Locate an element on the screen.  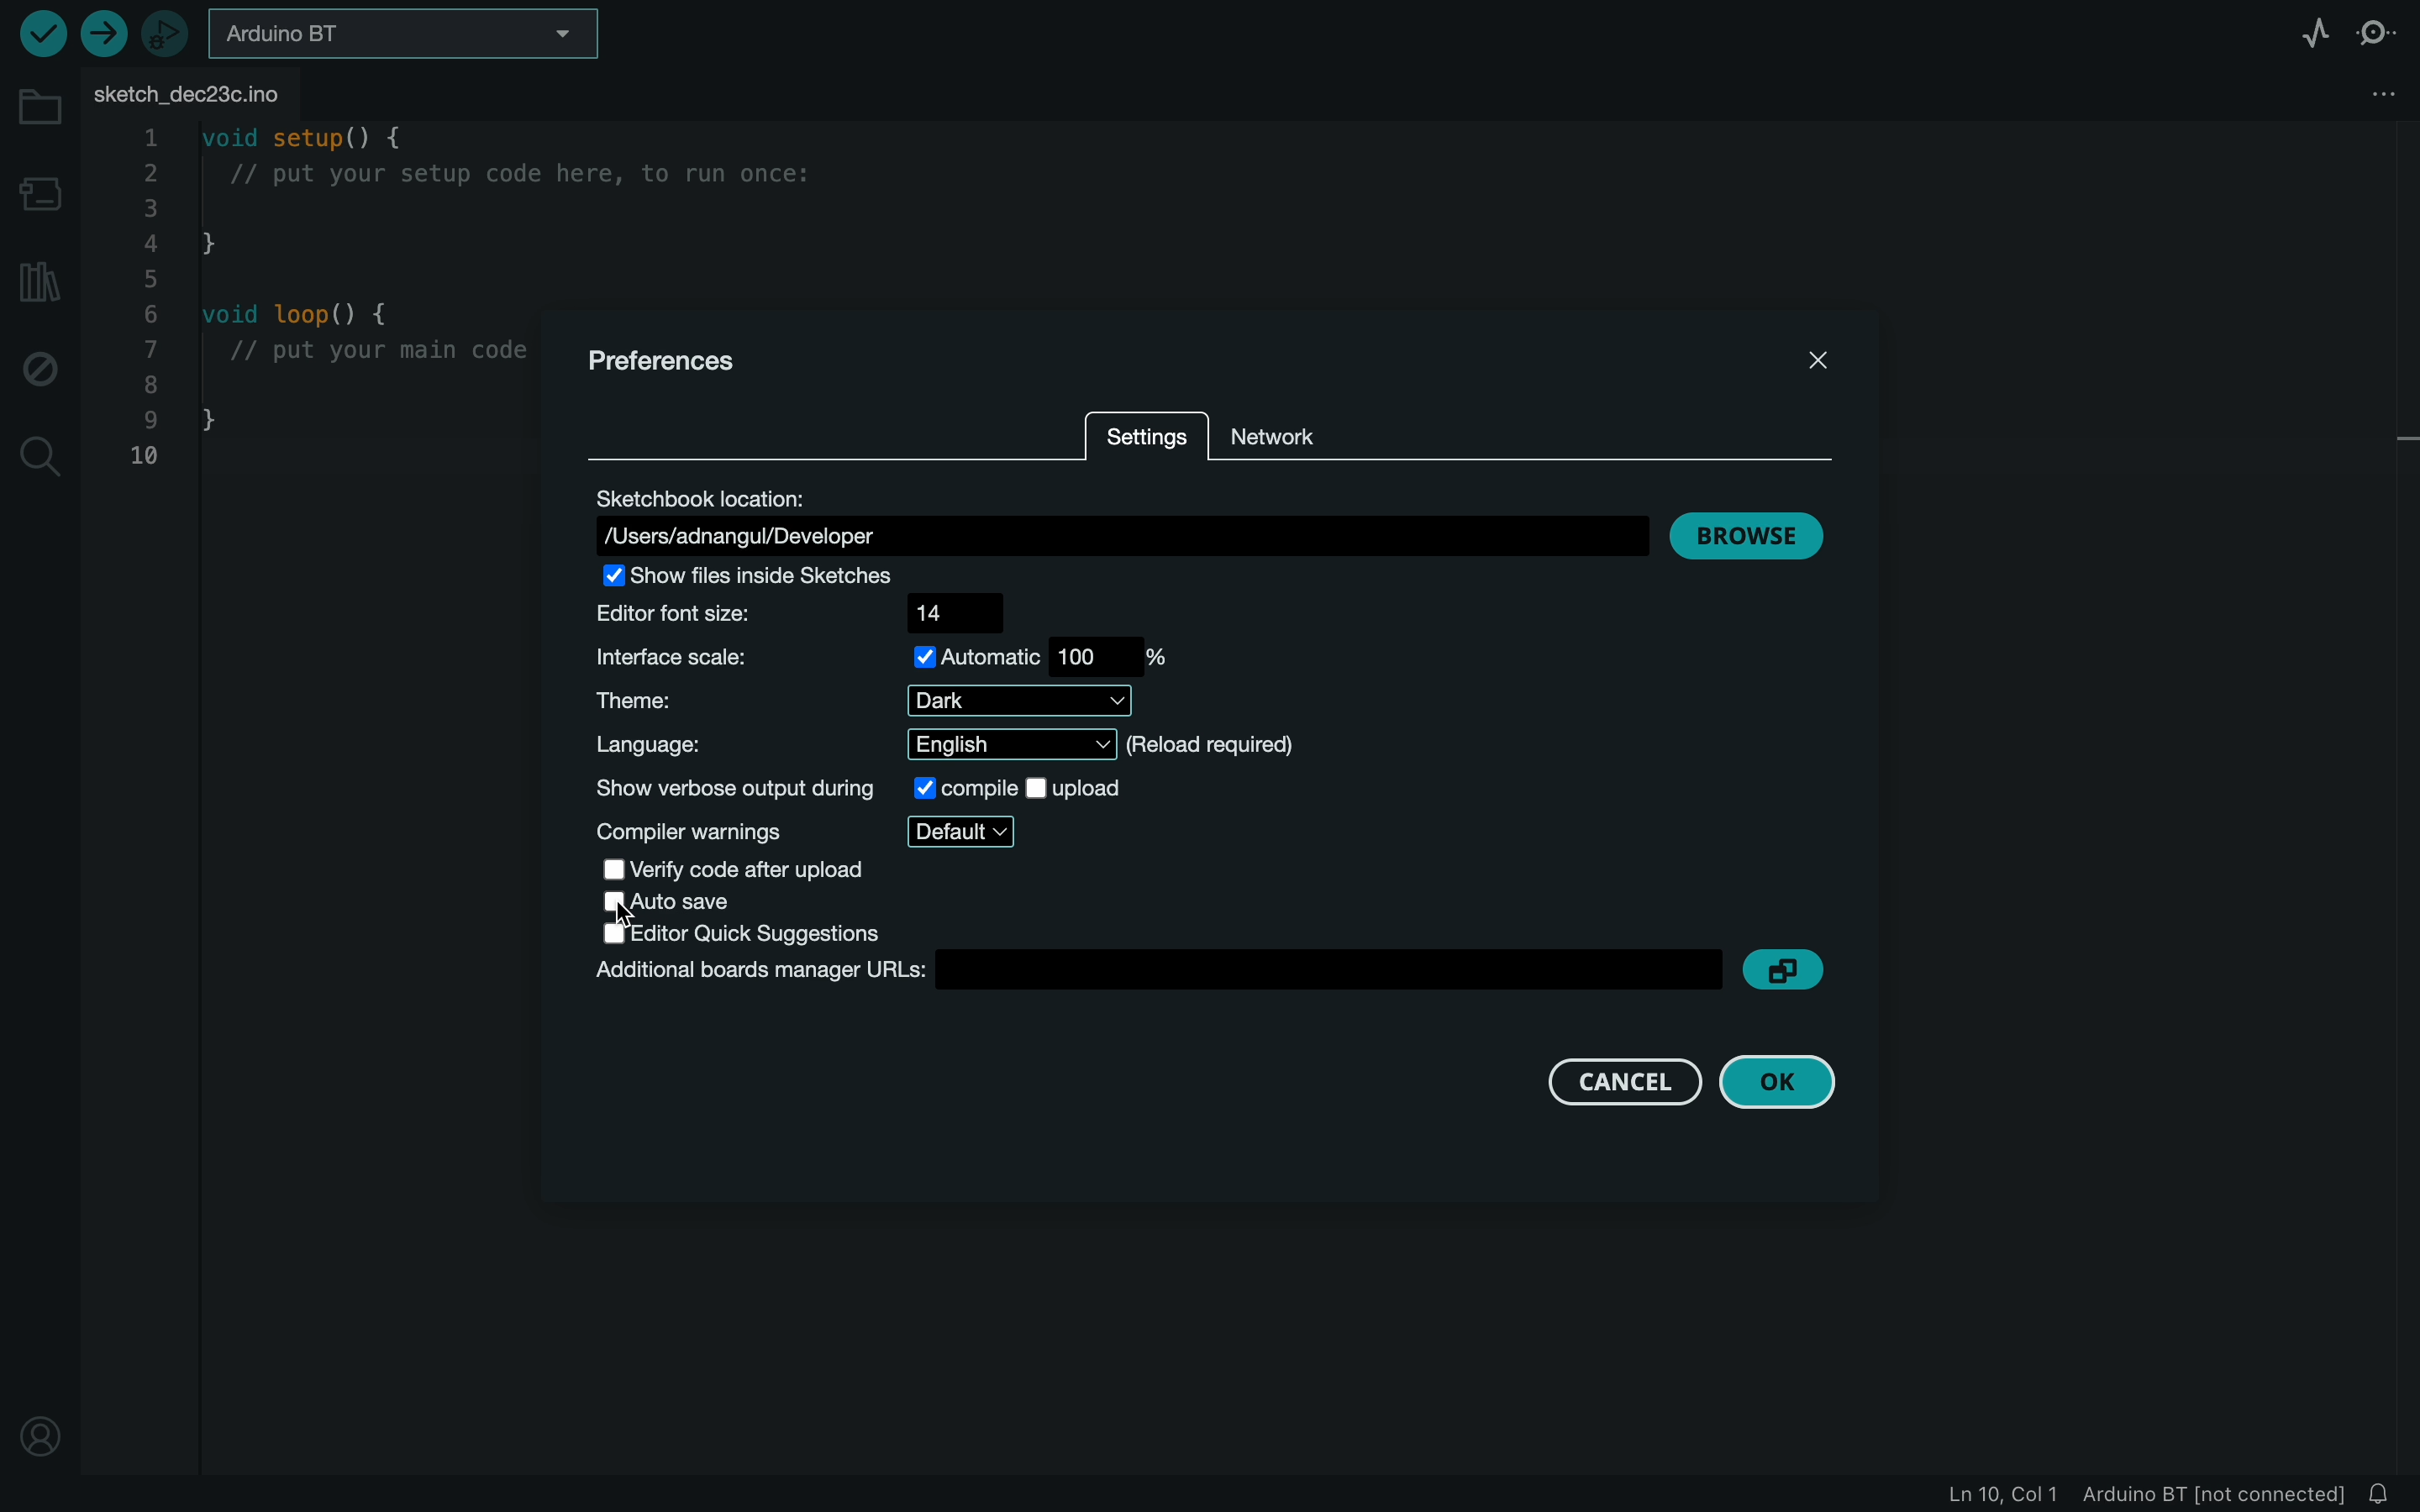
network is located at coordinates (1303, 429).